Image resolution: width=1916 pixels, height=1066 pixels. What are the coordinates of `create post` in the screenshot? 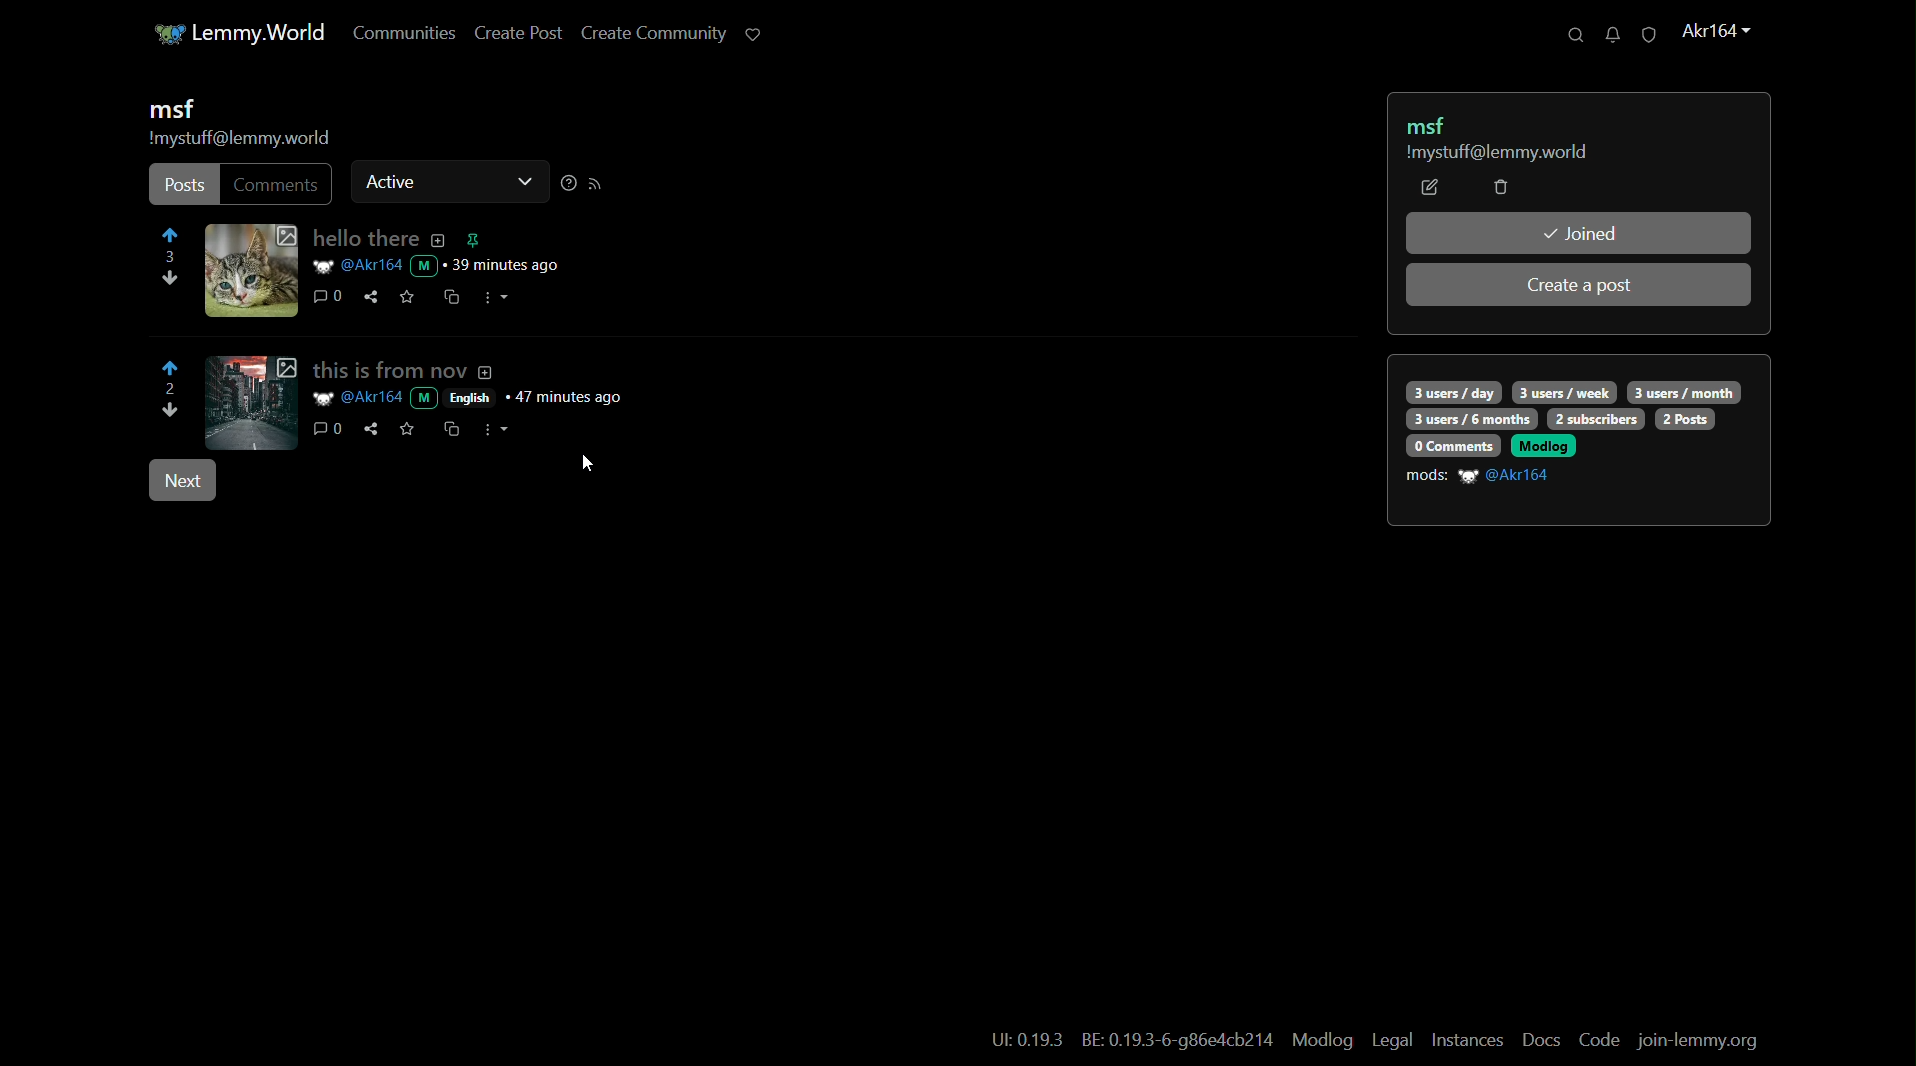 It's located at (511, 35).